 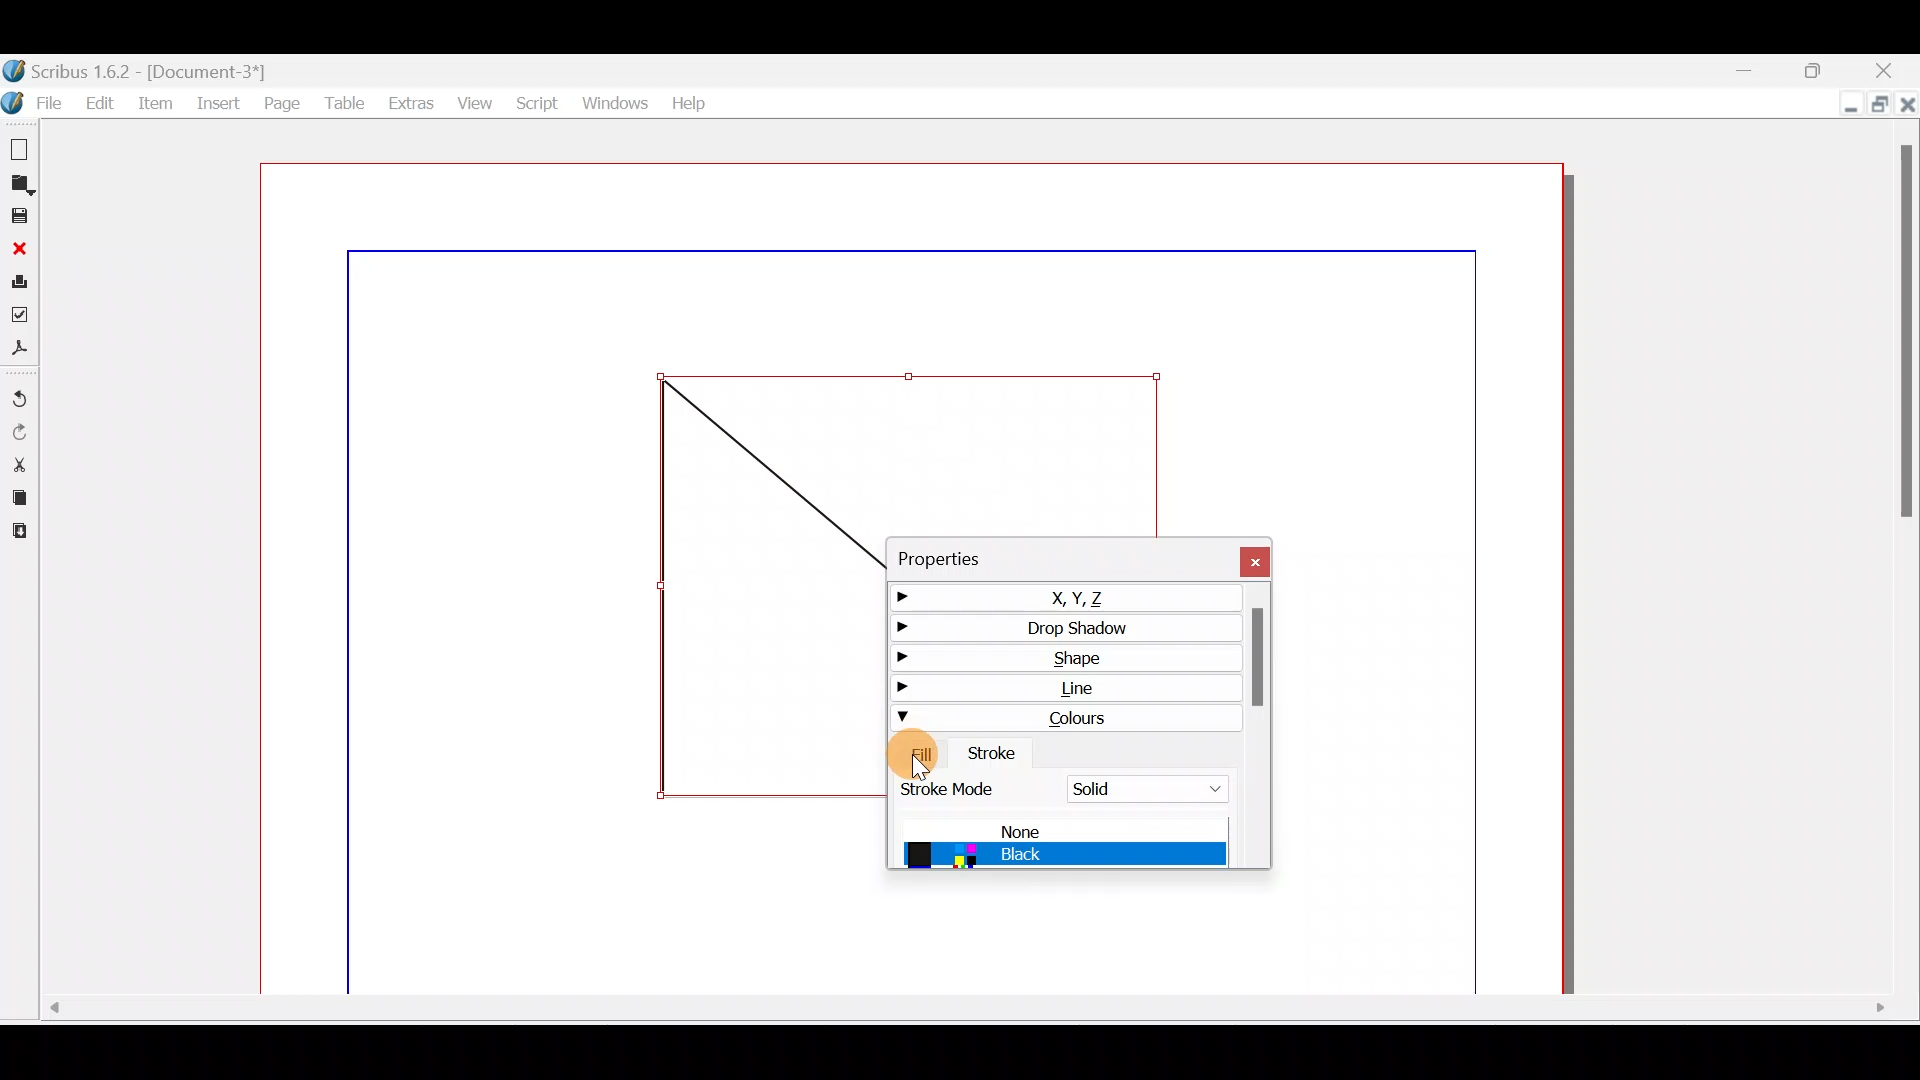 What do you see at coordinates (32, 103) in the screenshot?
I see `File` at bounding box center [32, 103].